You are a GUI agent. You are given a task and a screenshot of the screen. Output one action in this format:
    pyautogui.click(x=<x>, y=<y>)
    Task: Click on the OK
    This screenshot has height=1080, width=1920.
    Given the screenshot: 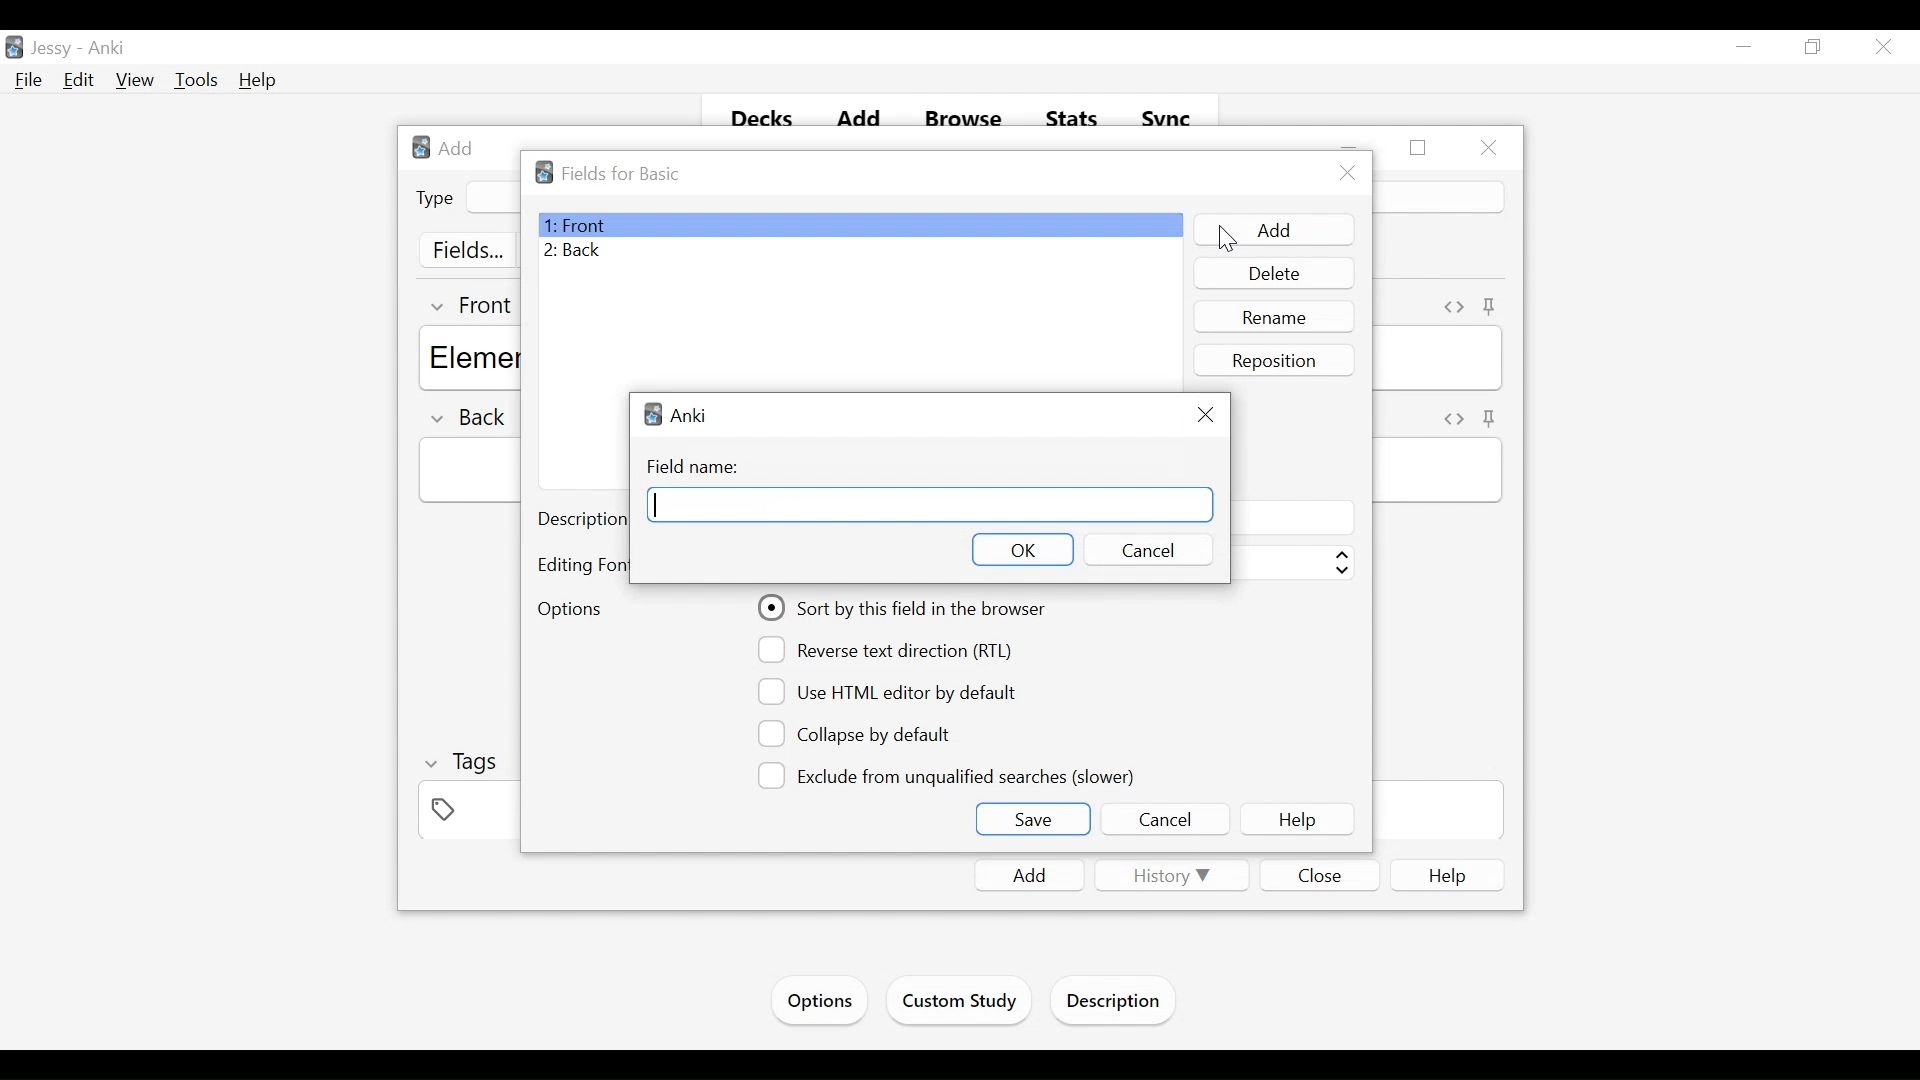 What is the action you would take?
    pyautogui.click(x=1024, y=549)
    